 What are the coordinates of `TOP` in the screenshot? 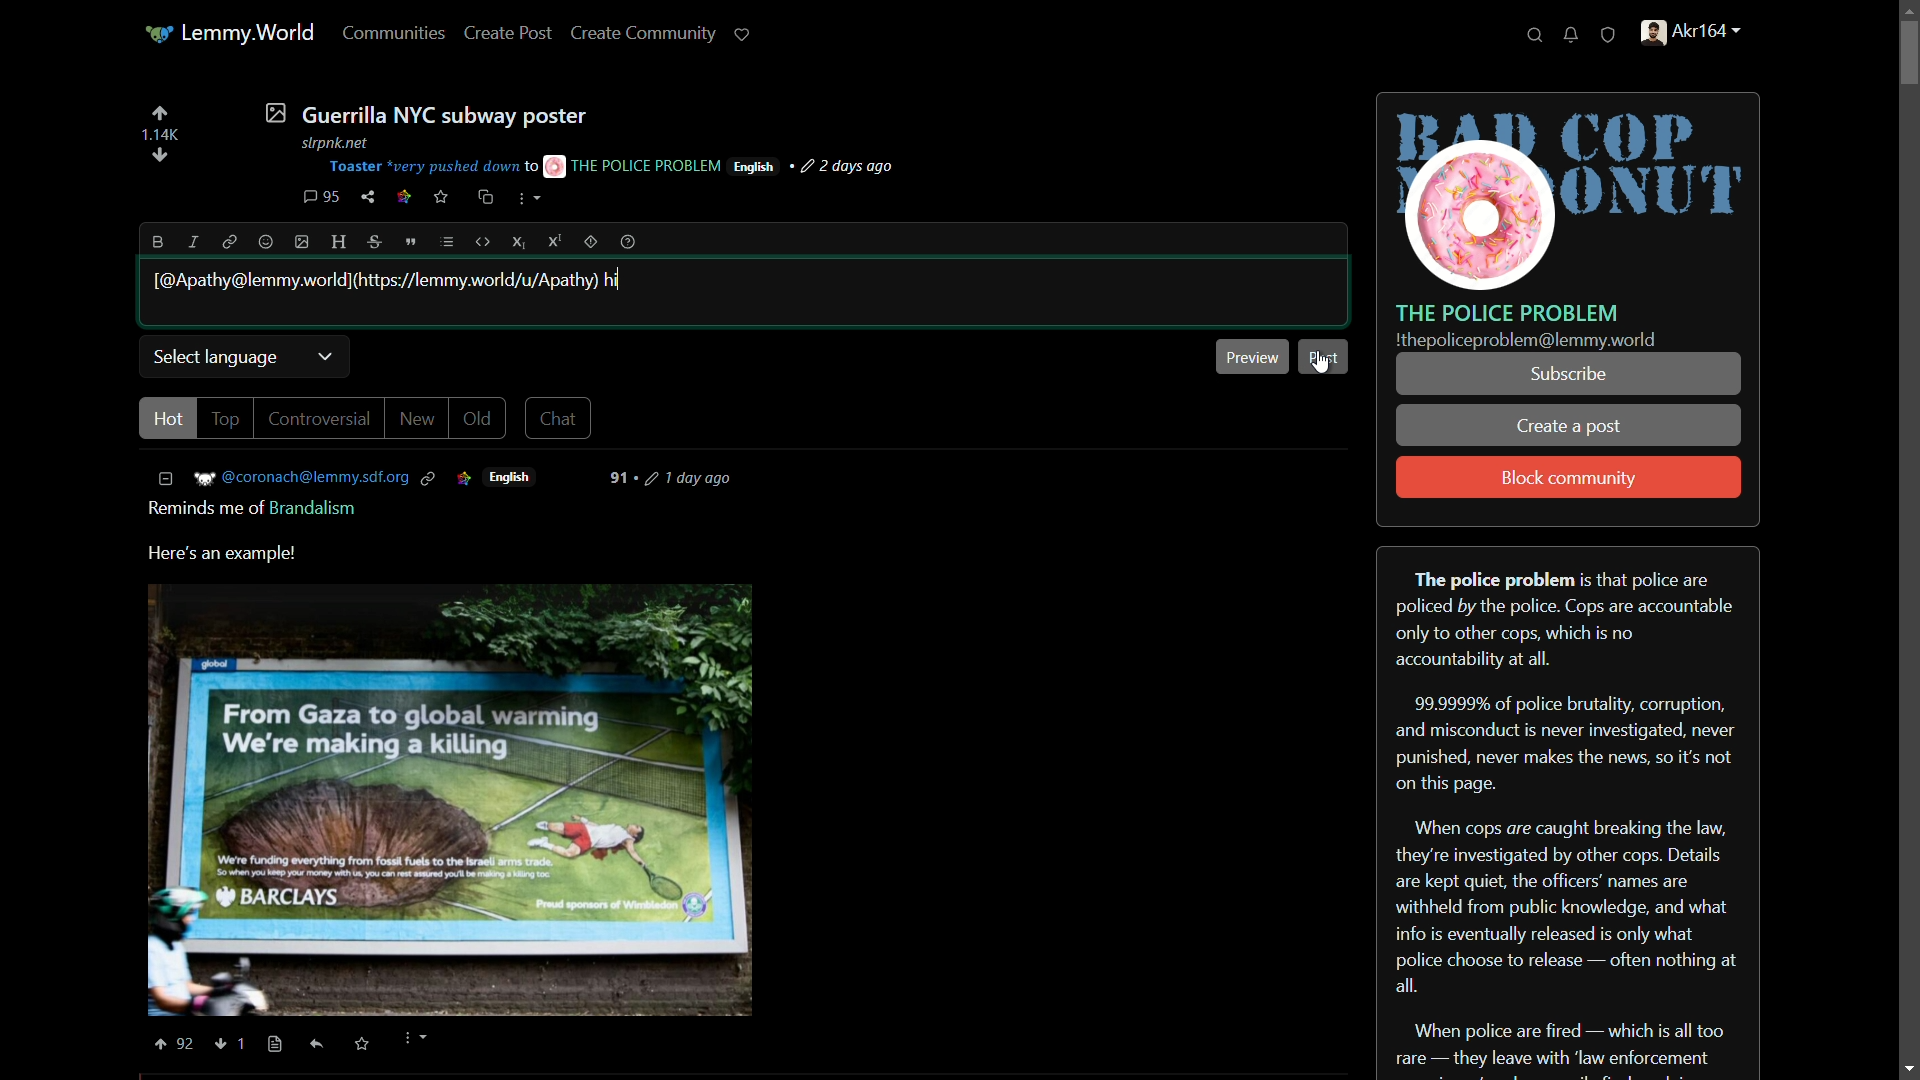 It's located at (228, 420).